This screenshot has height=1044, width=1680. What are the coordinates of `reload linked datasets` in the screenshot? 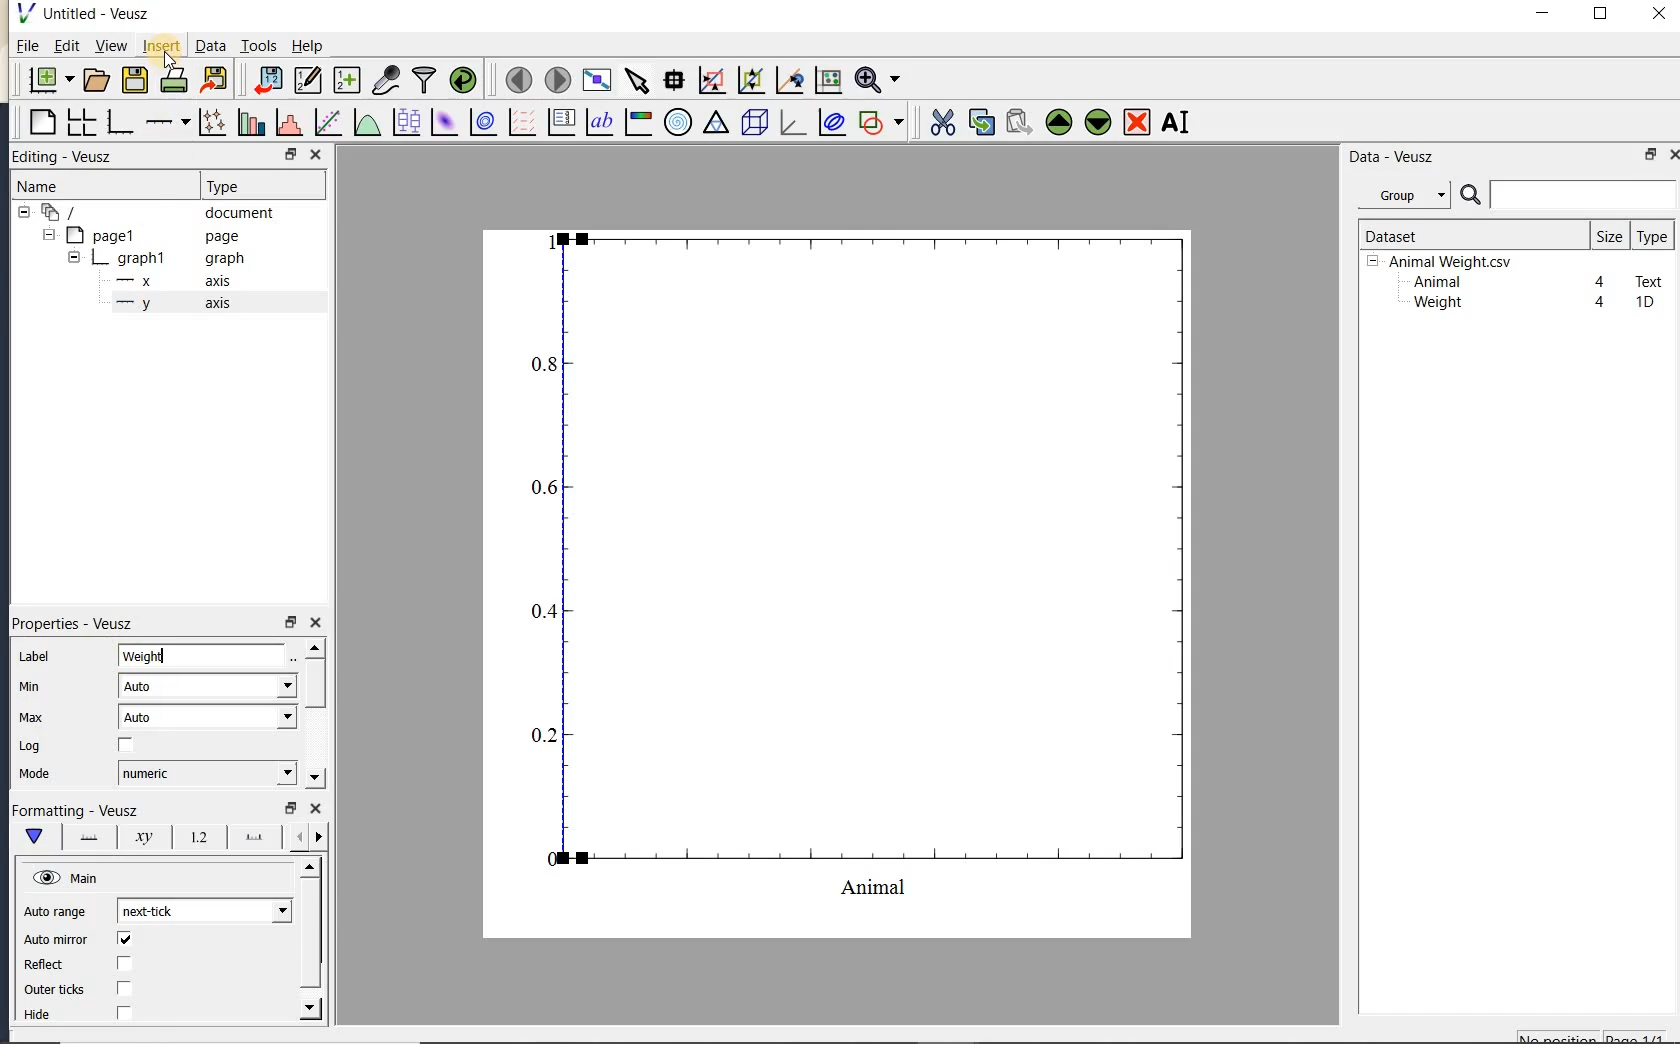 It's located at (463, 78).